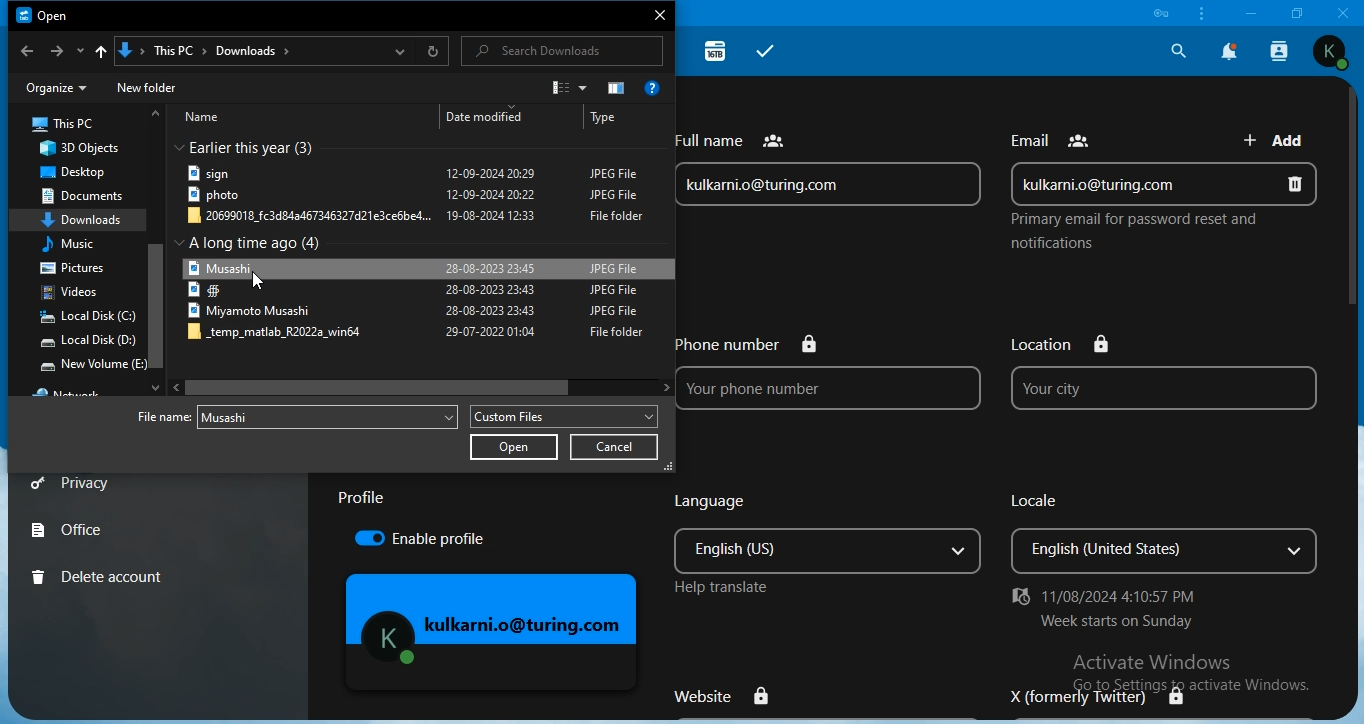 This screenshot has width=1364, height=724. What do you see at coordinates (662, 12) in the screenshot?
I see `close` at bounding box center [662, 12].